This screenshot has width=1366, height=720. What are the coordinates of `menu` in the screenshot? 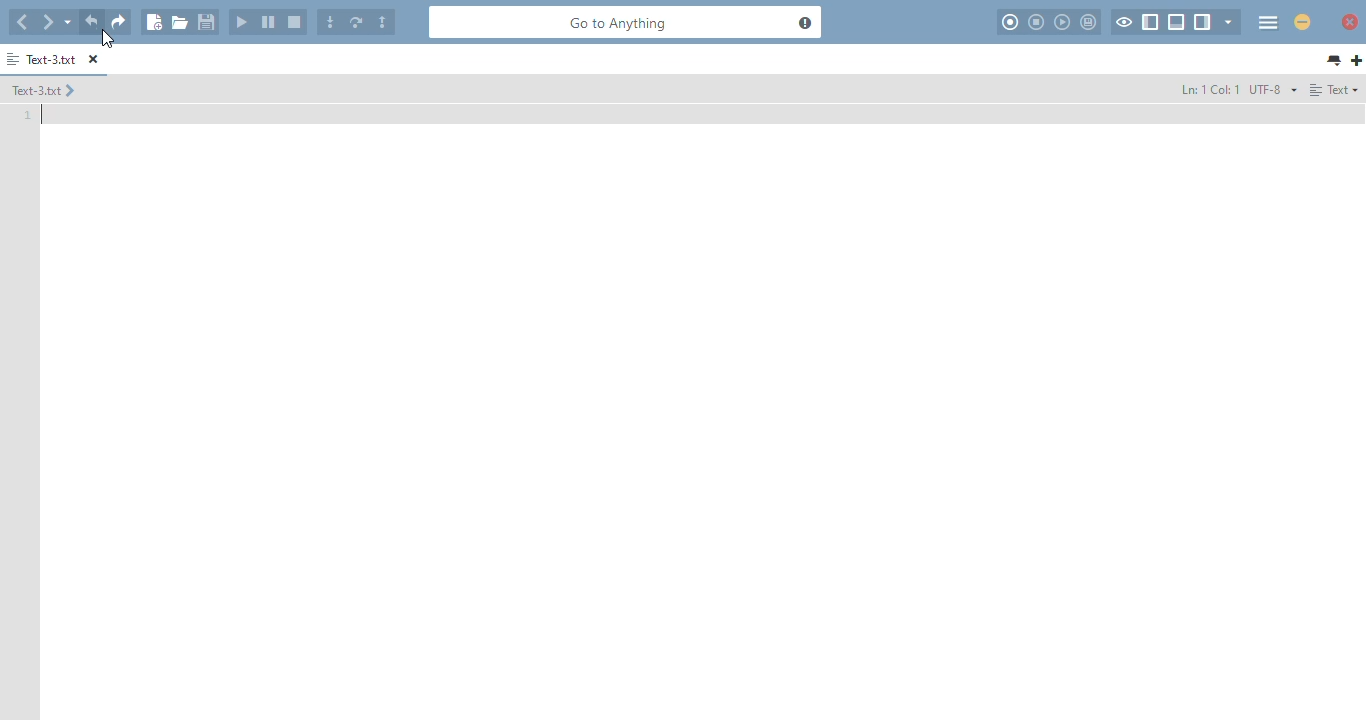 It's located at (1268, 23).